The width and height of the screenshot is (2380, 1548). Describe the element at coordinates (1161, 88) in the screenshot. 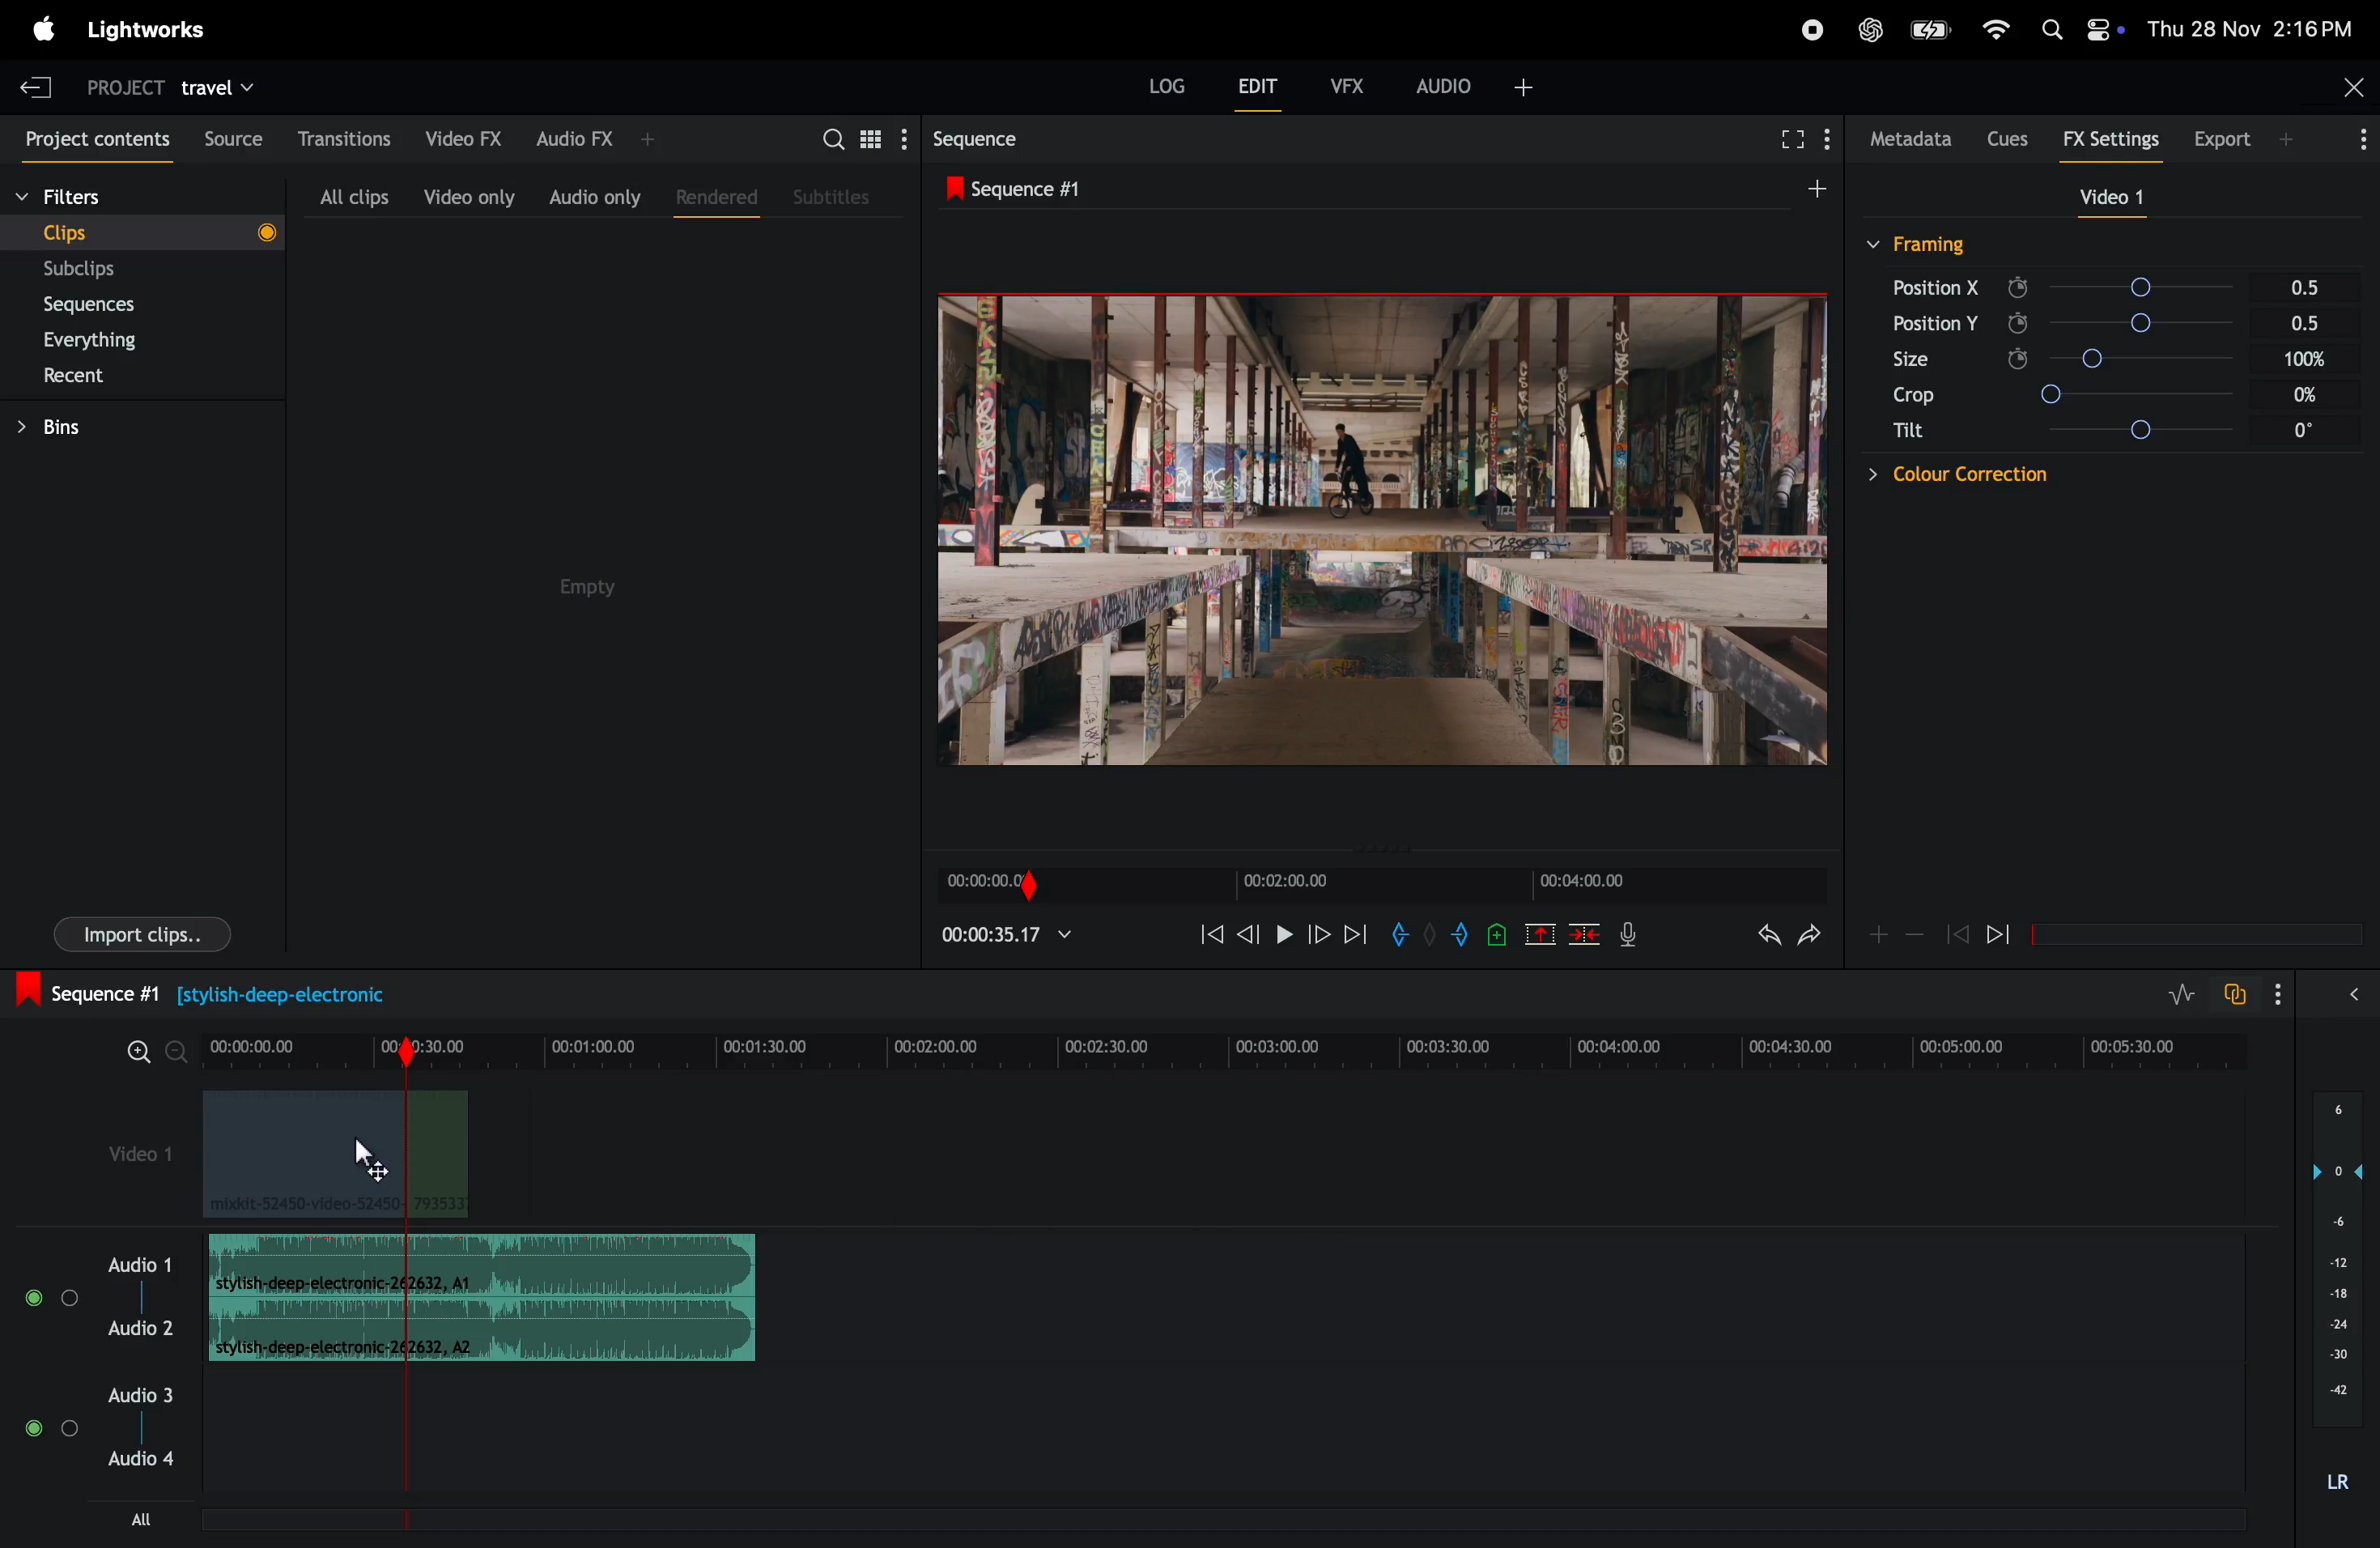

I see `log` at that location.